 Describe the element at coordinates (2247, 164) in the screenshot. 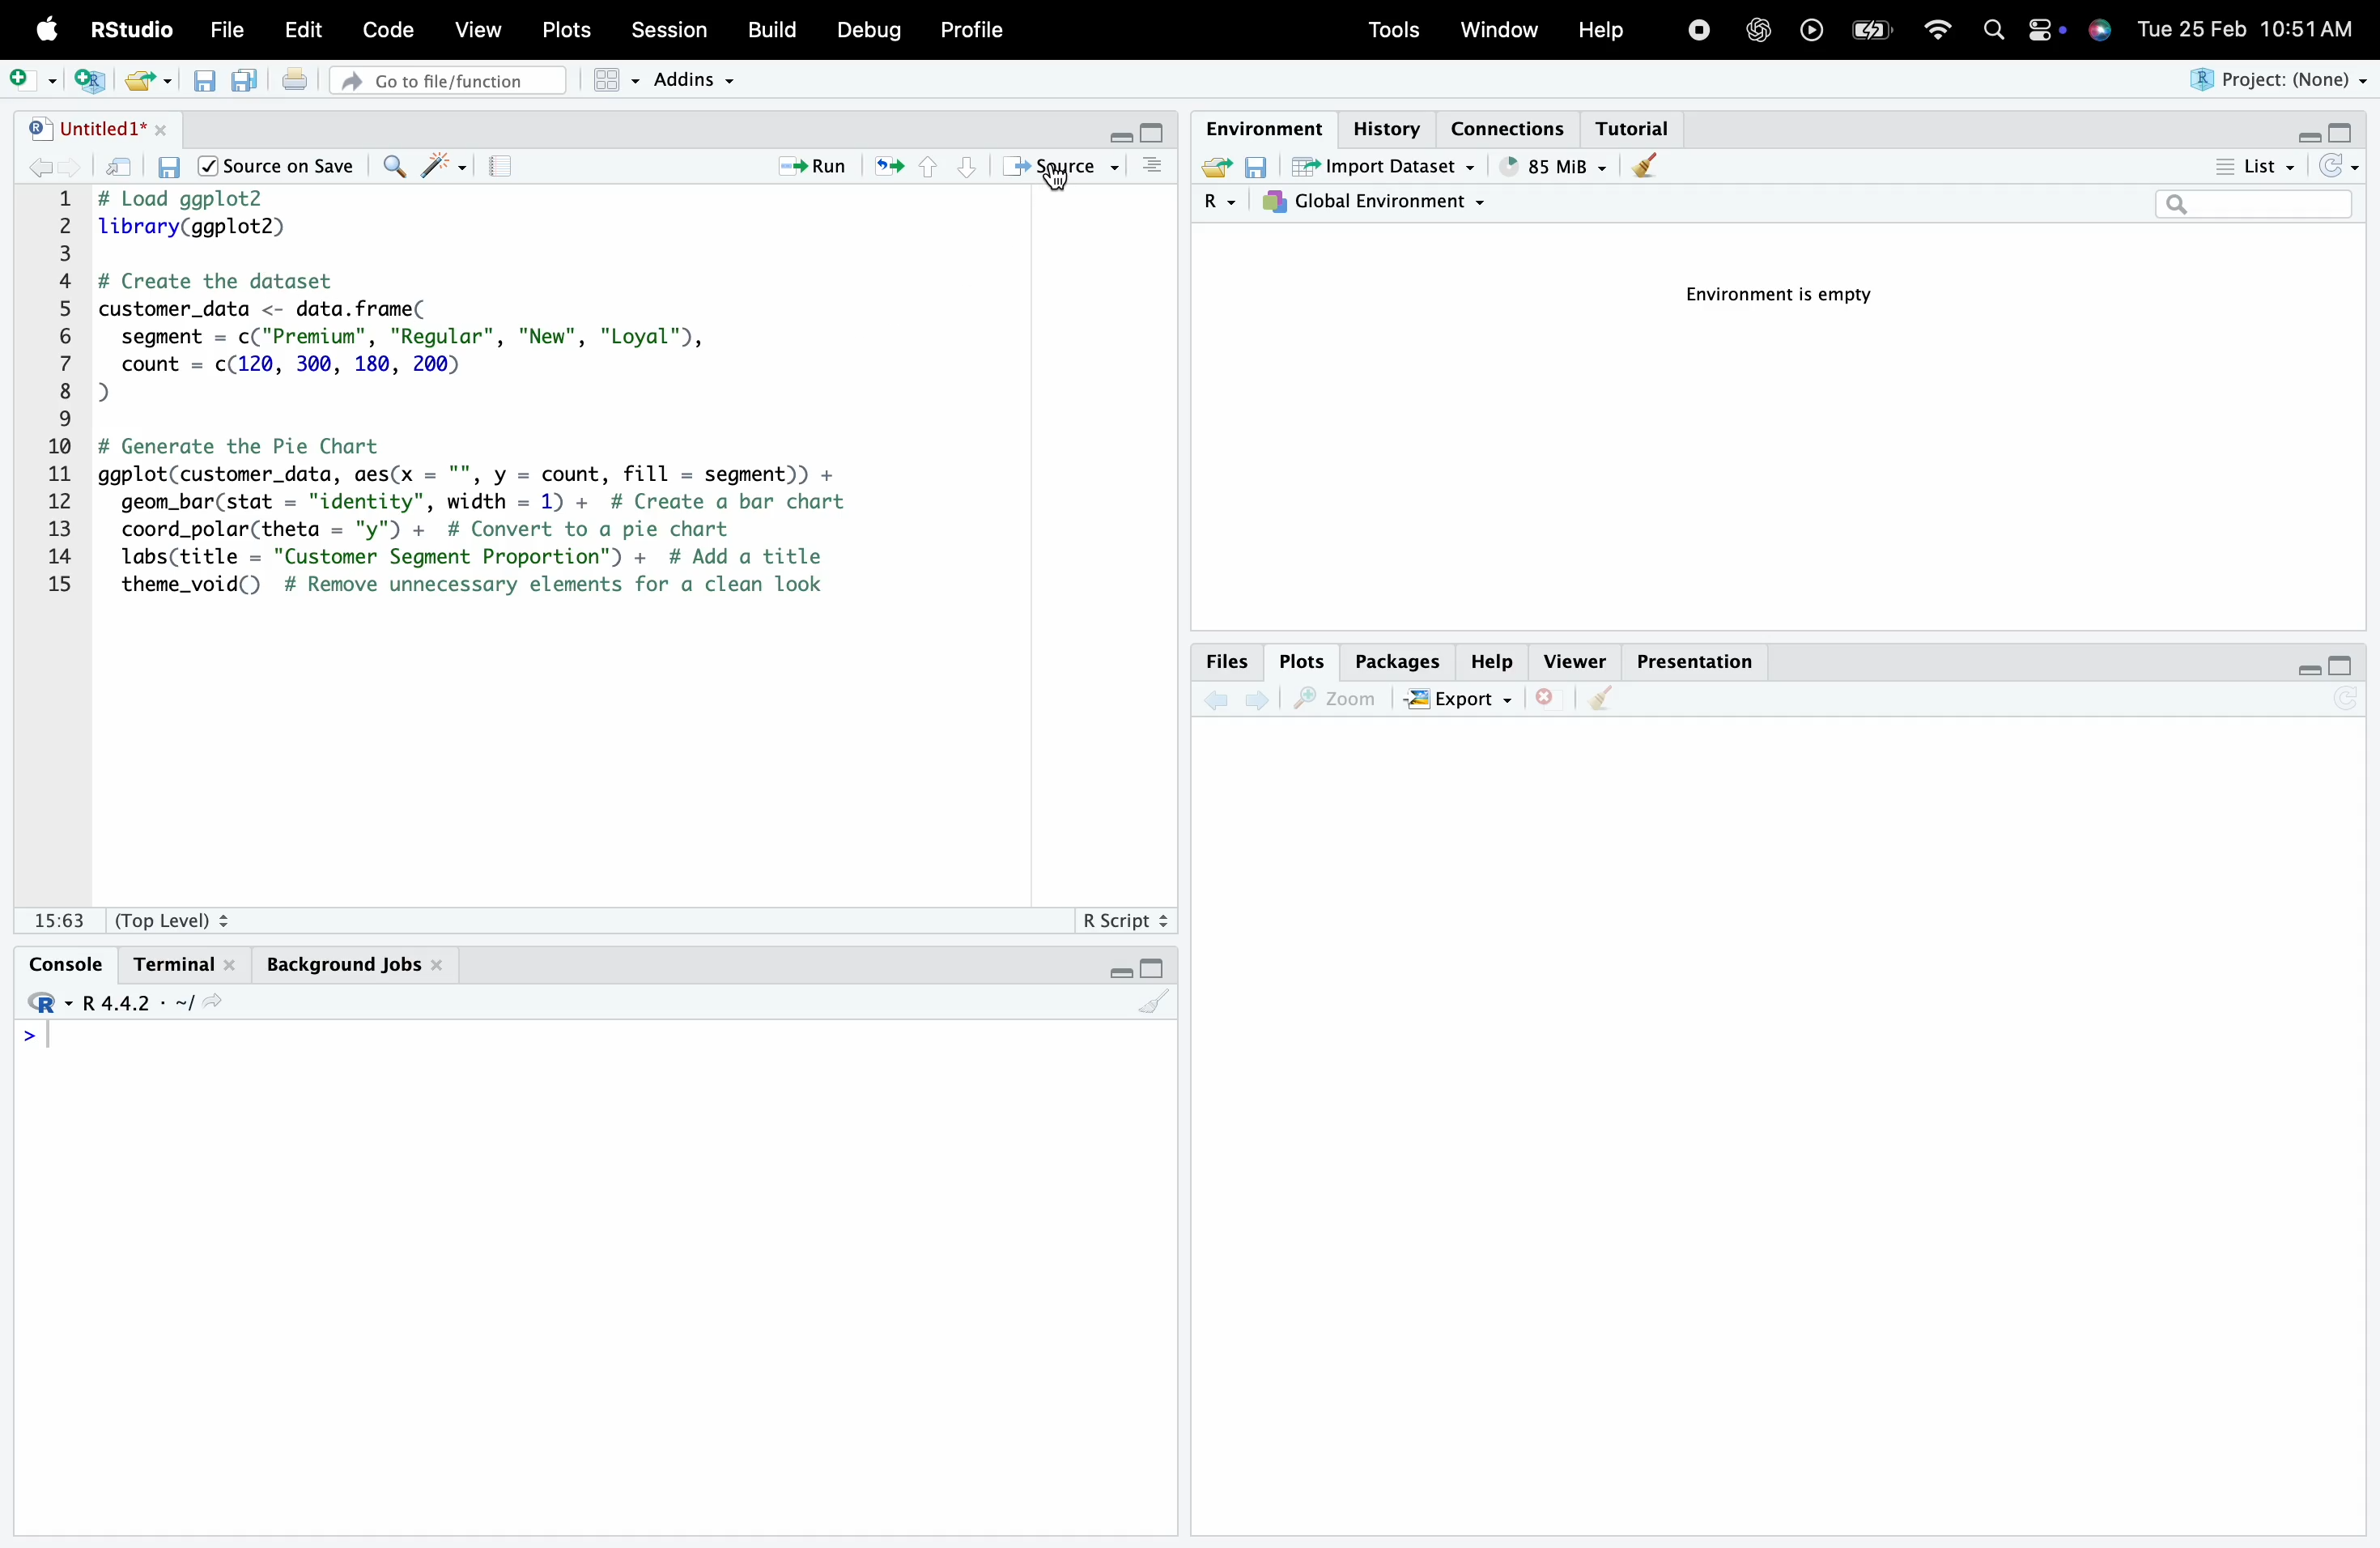

I see `List` at that location.